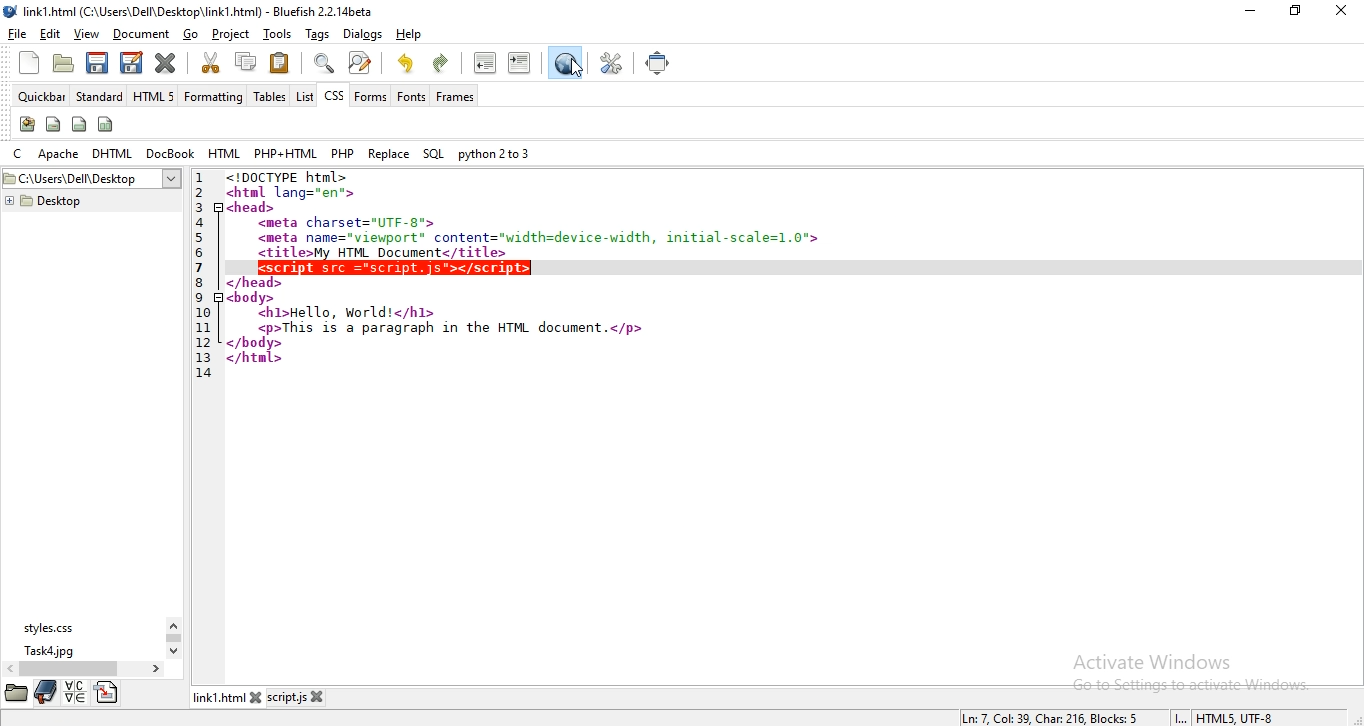  I want to click on redo, so click(441, 64).